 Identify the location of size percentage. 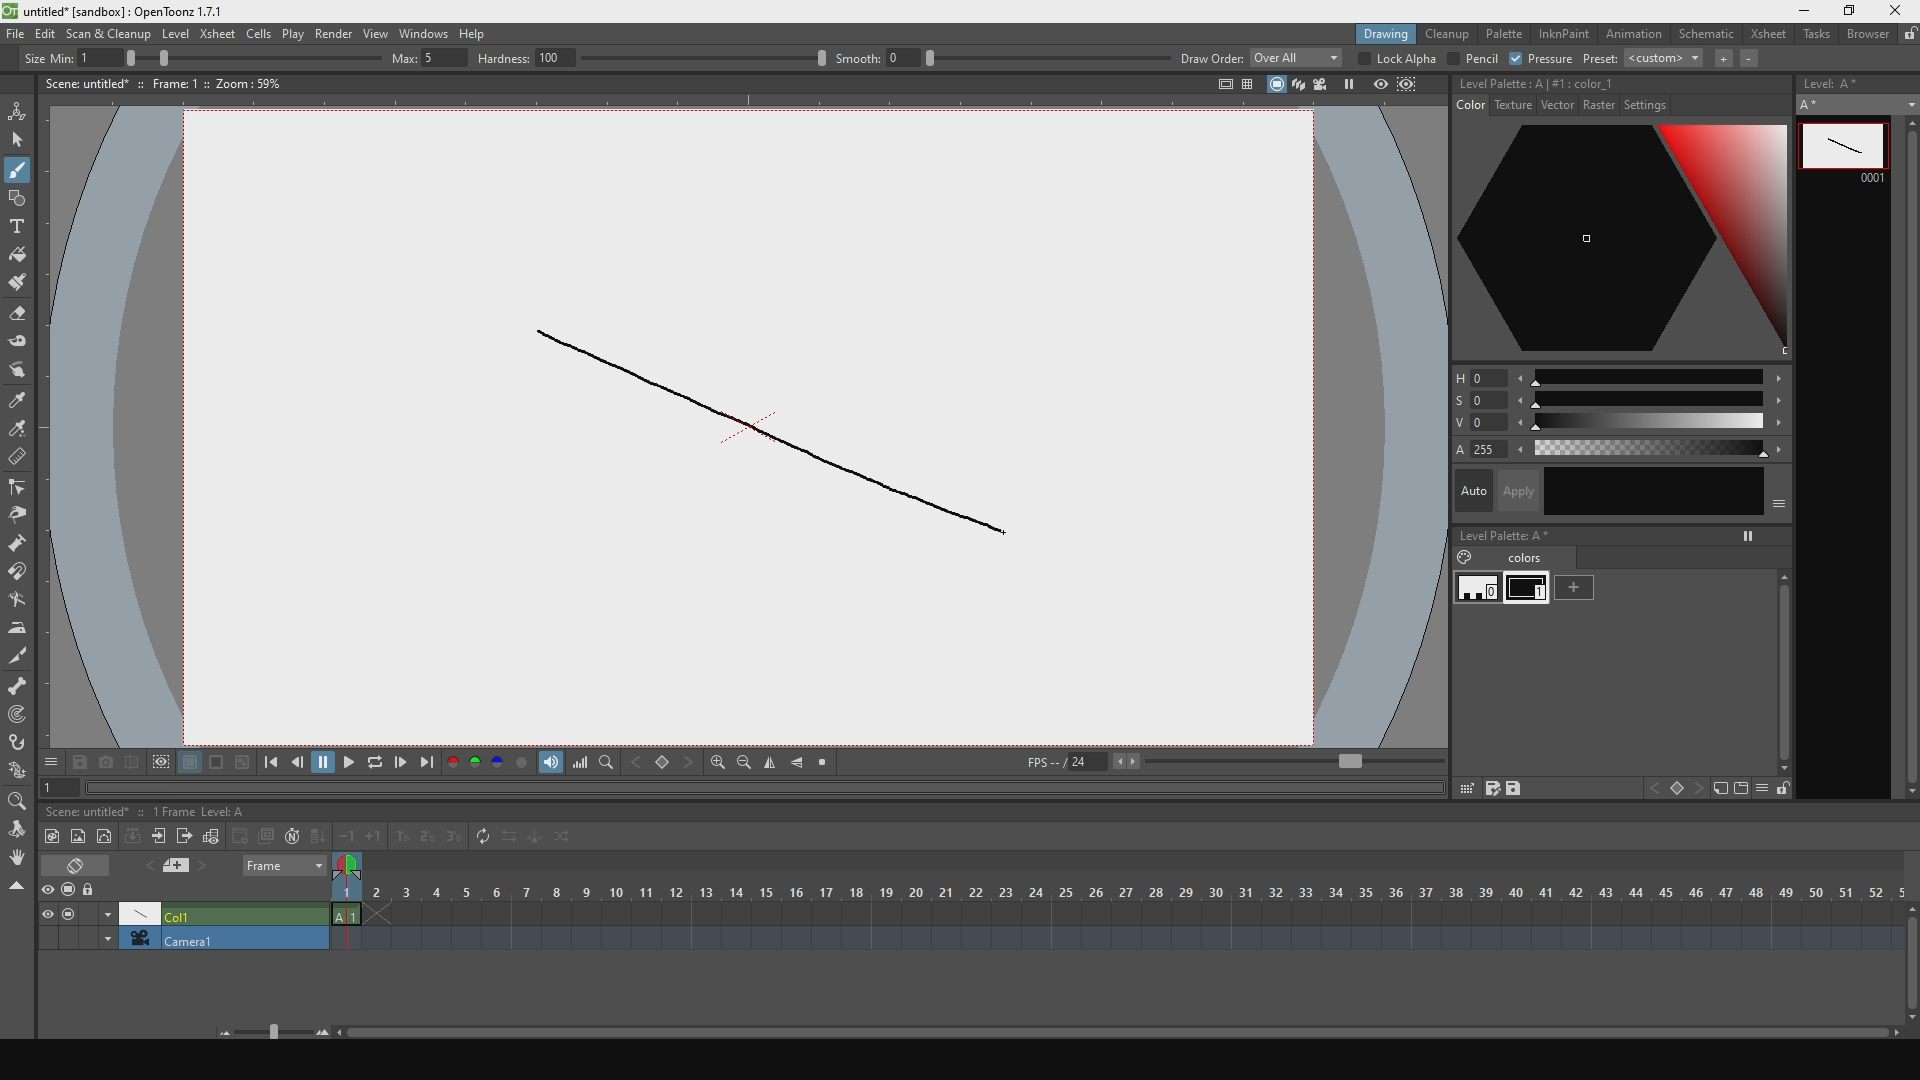
(260, 58).